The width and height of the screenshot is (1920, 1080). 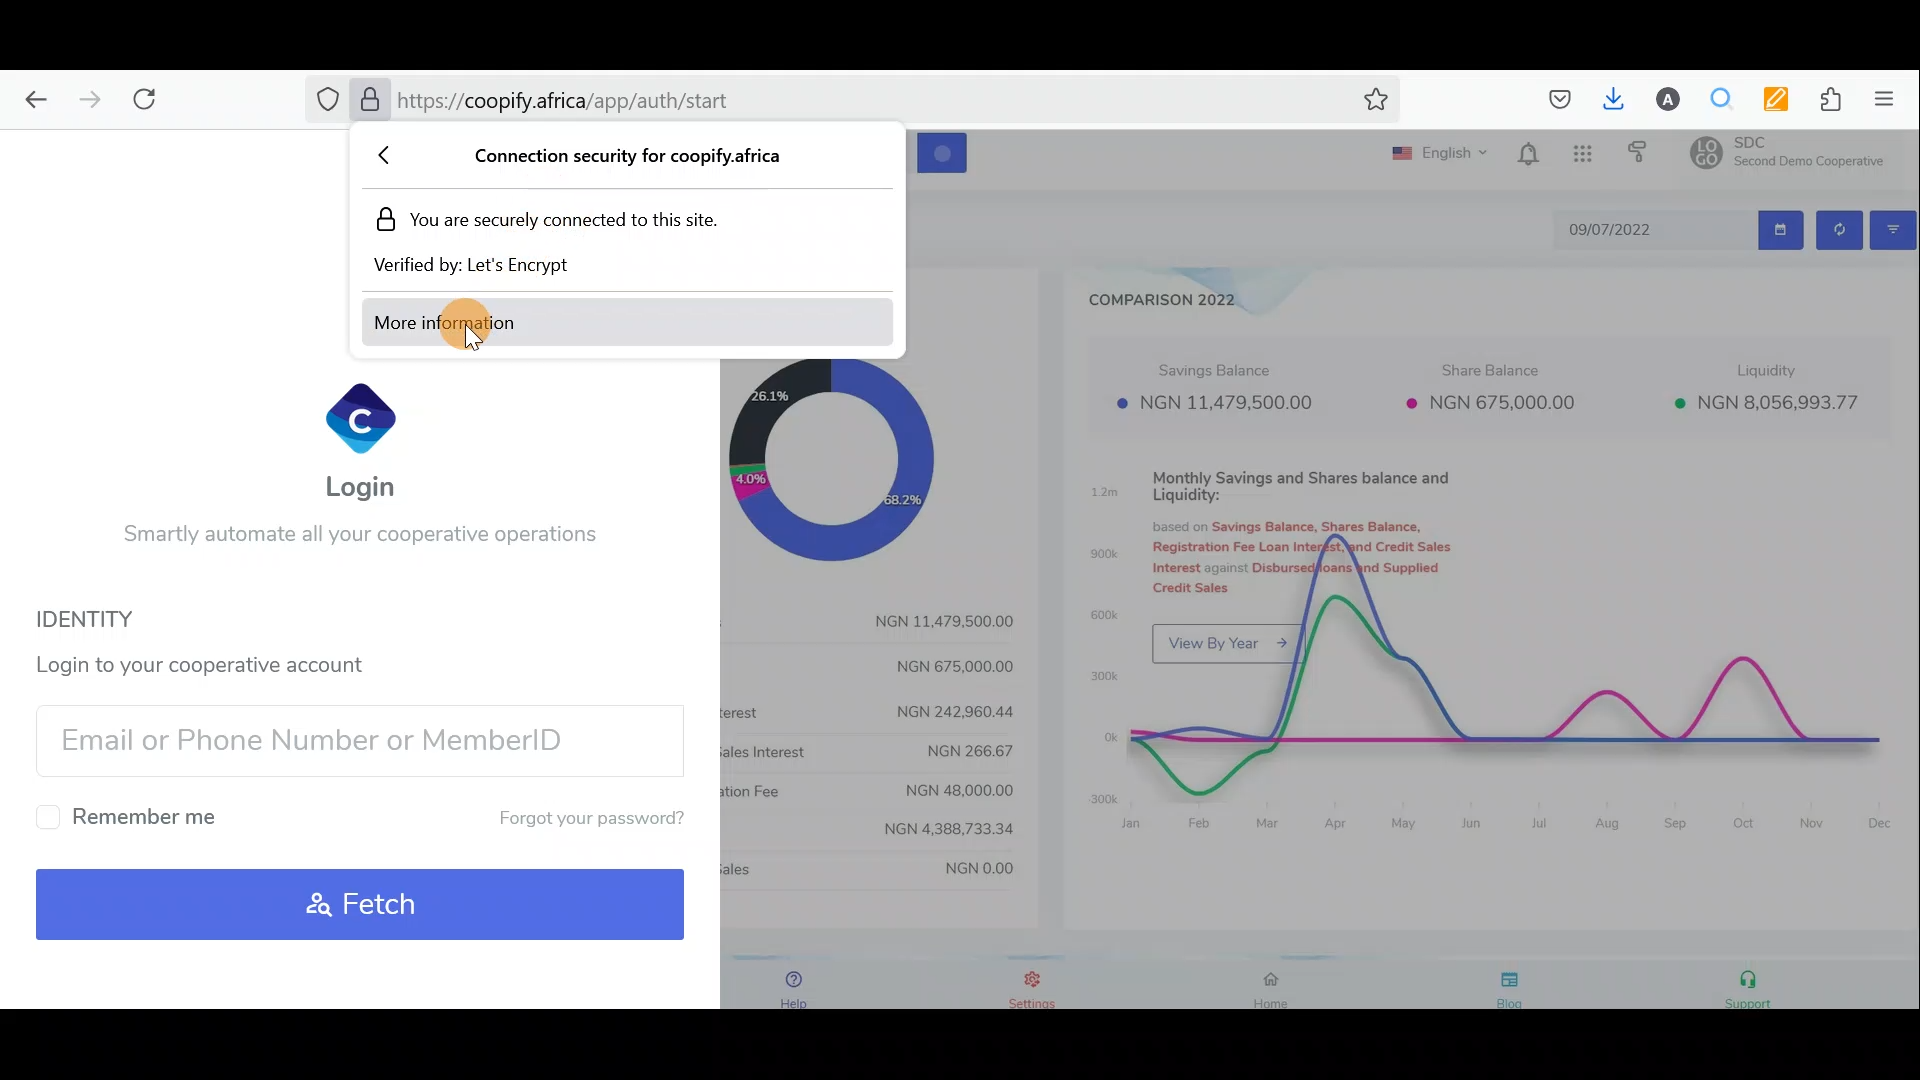 I want to click on Multiple search & highlight, so click(x=1714, y=100).